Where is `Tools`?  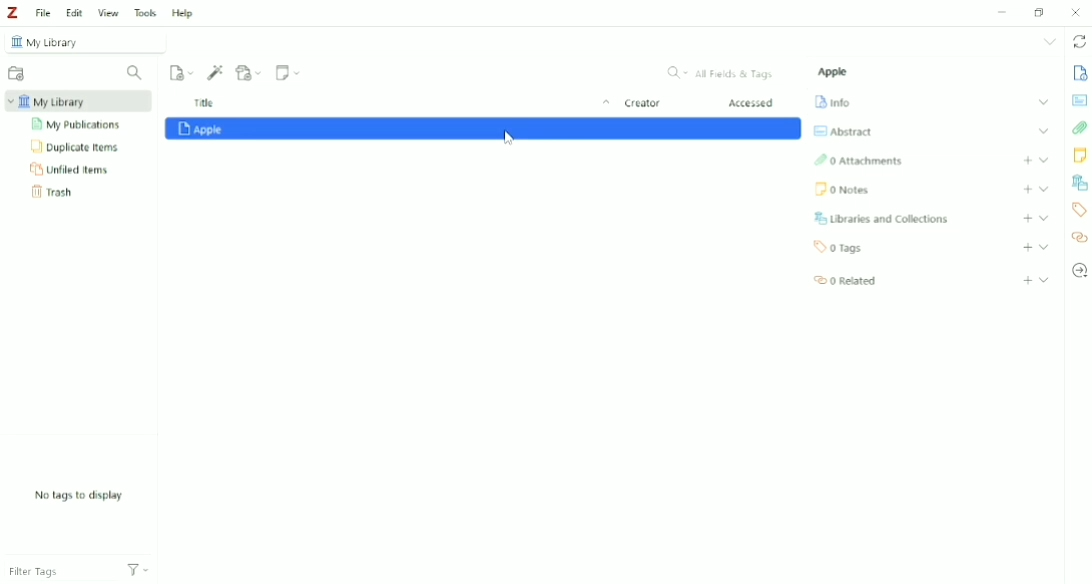 Tools is located at coordinates (146, 13).